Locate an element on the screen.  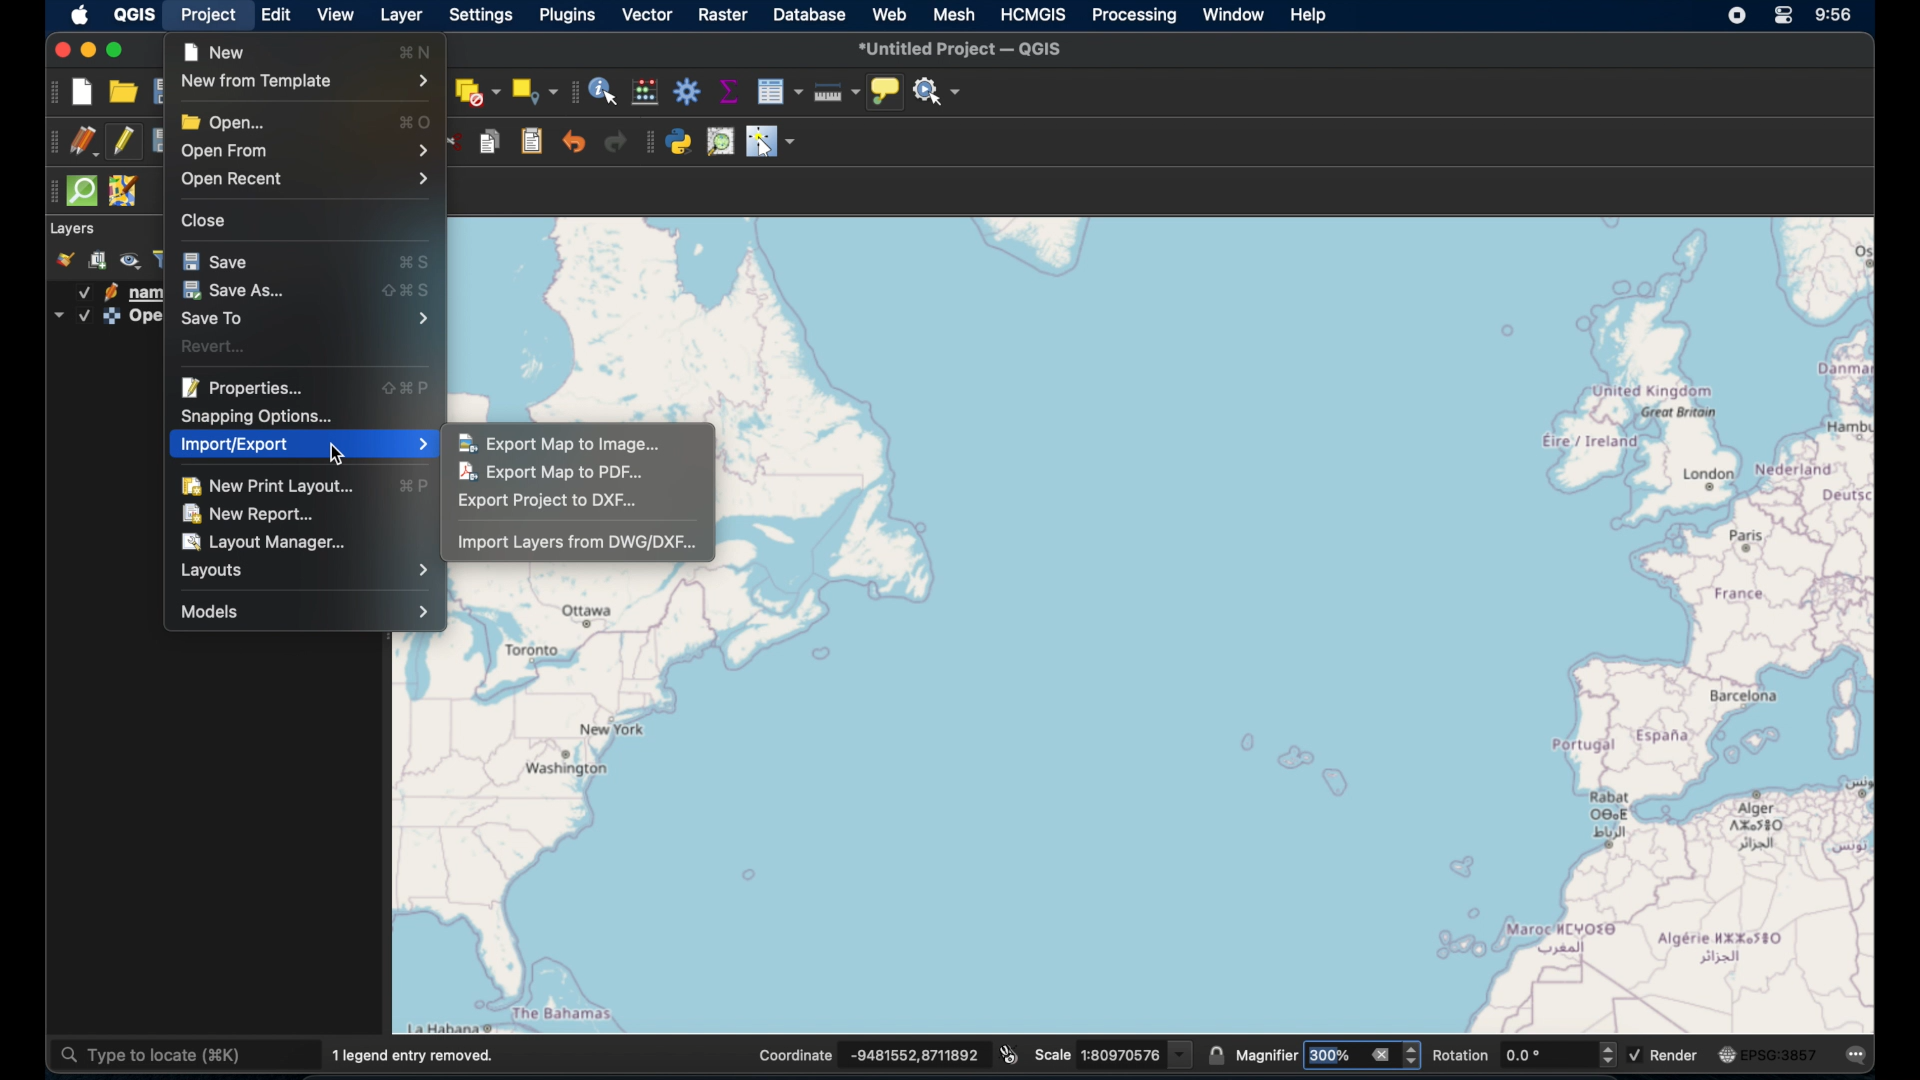
settings is located at coordinates (479, 15).